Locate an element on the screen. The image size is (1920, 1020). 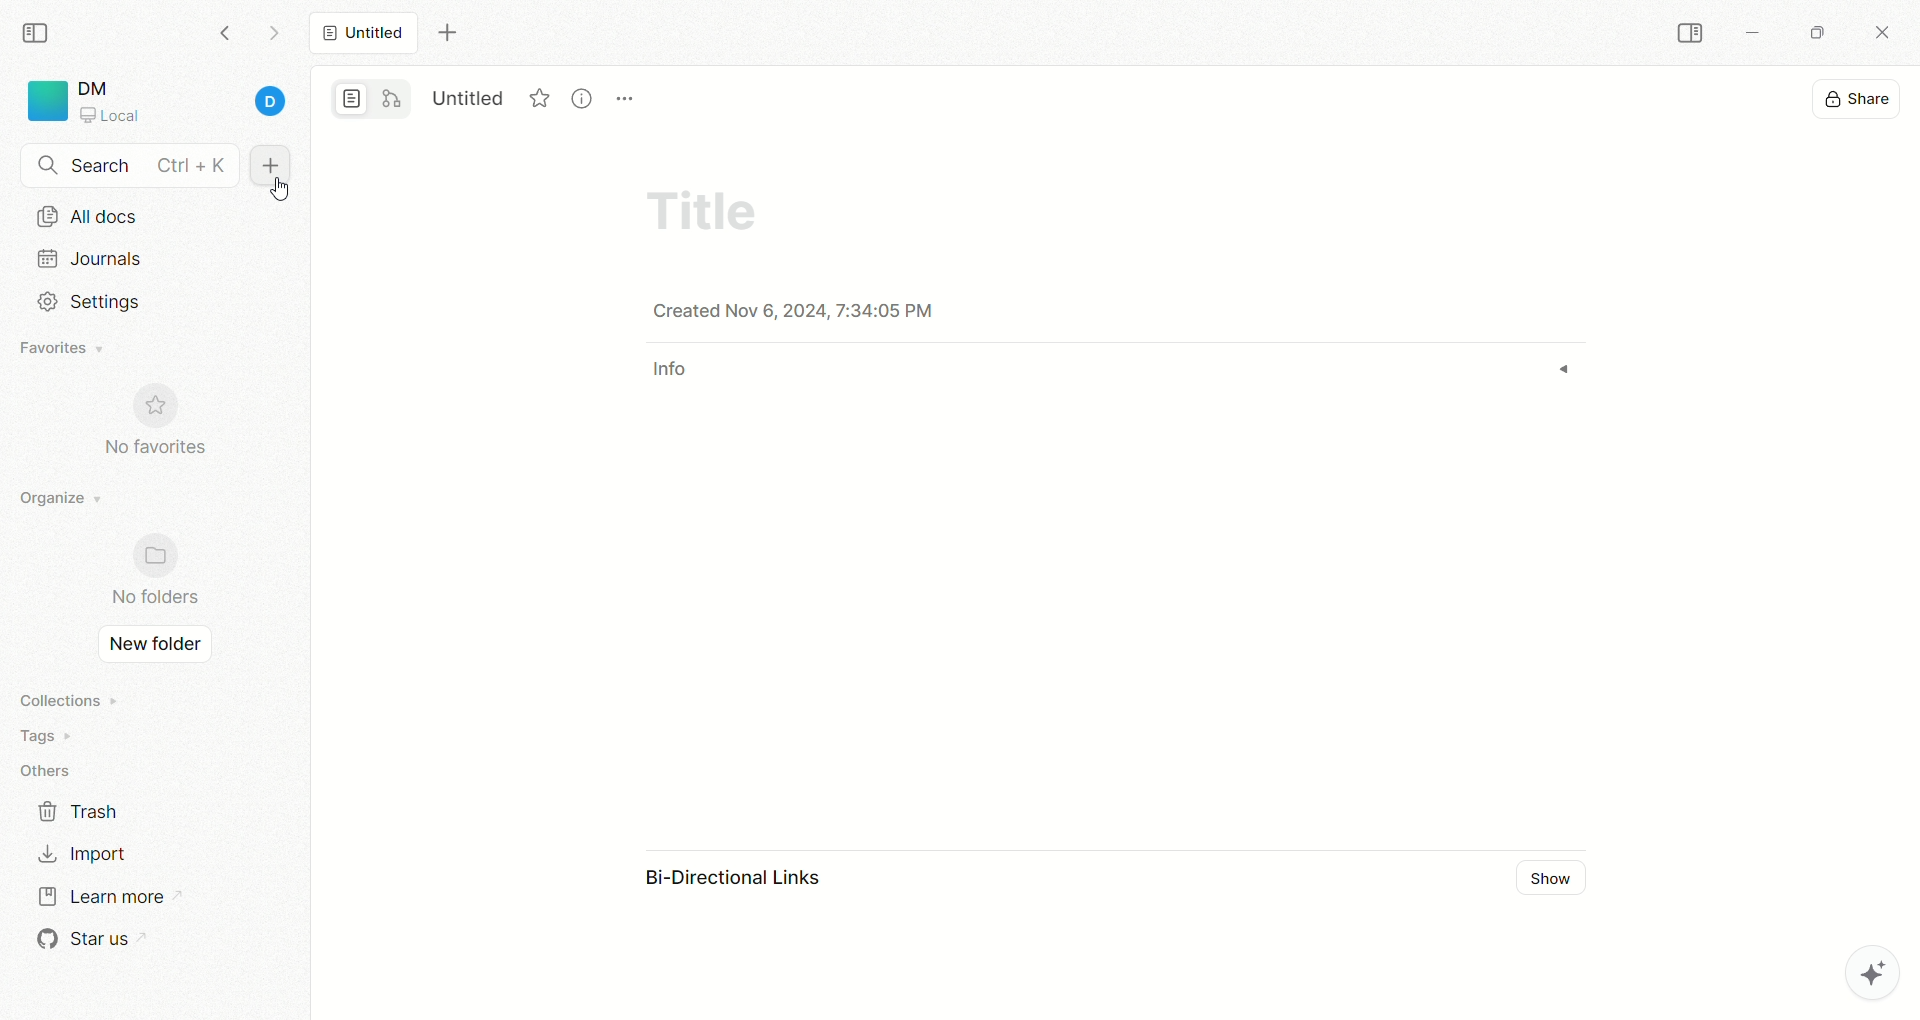
no favorites is located at coordinates (165, 432).